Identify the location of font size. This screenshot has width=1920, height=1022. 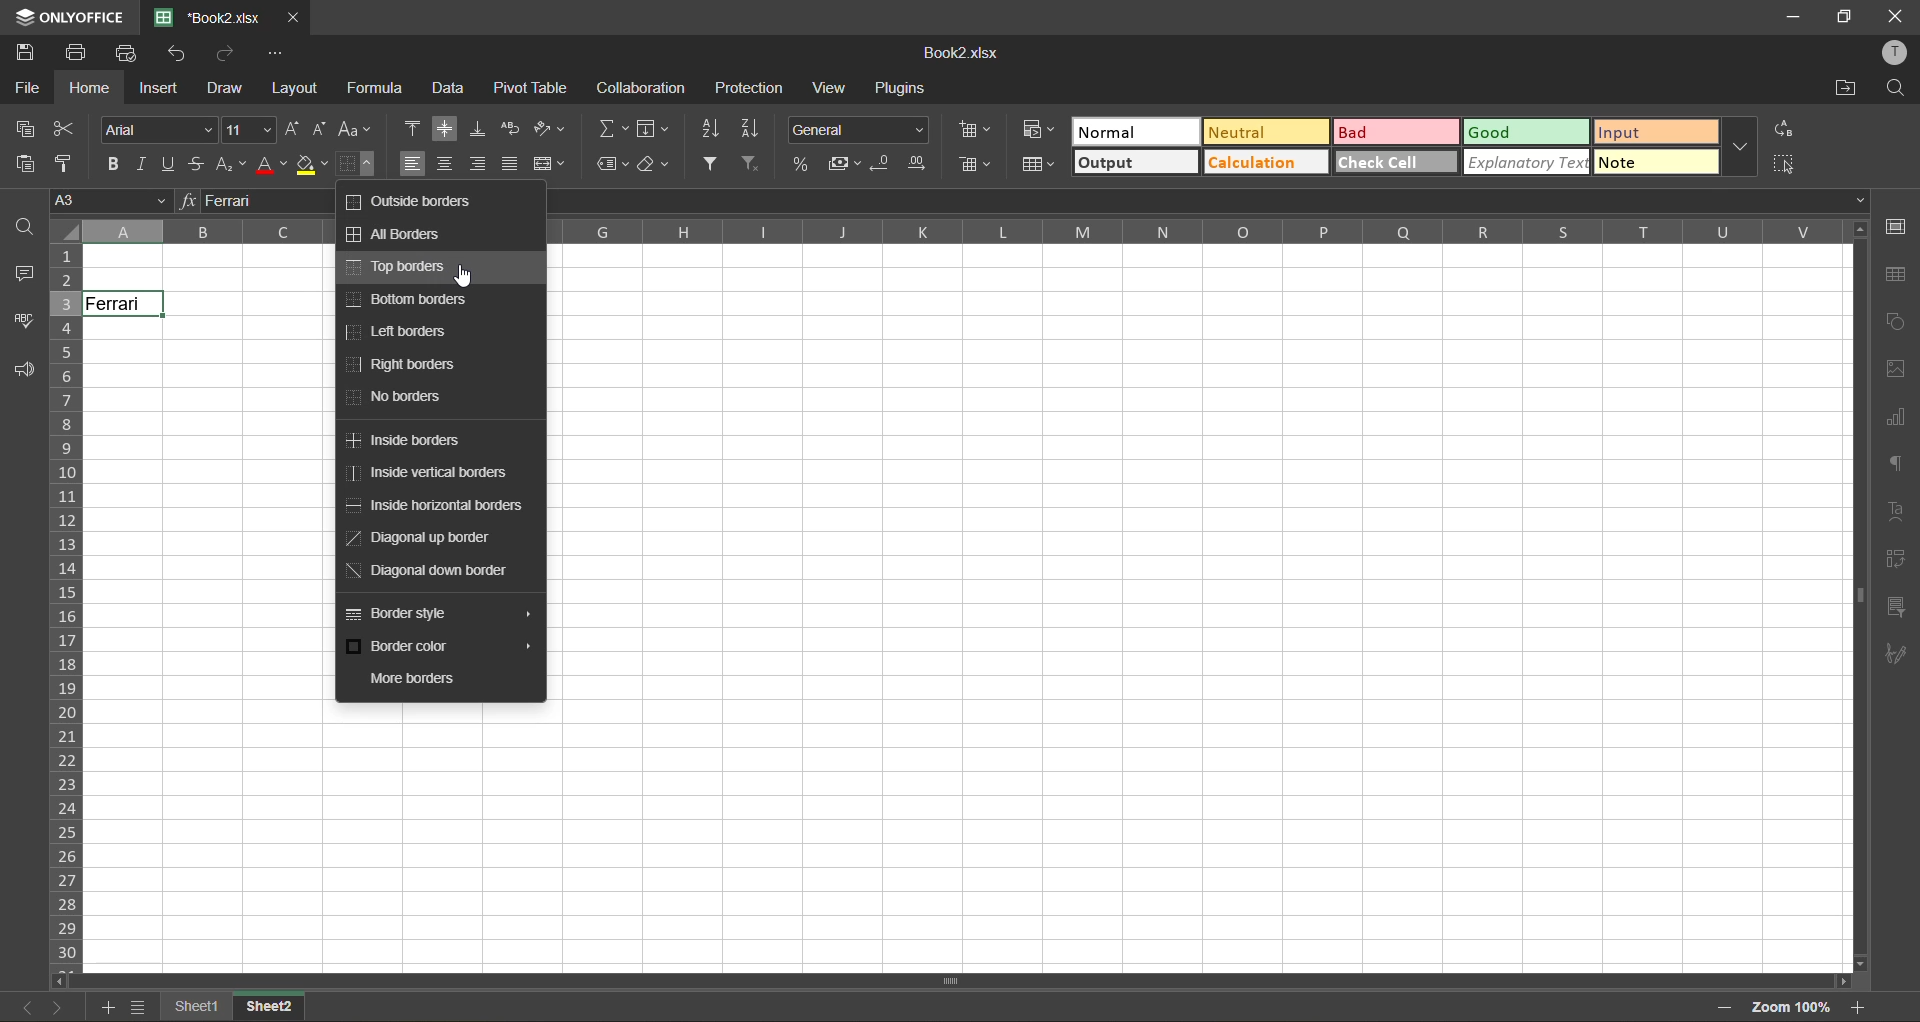
(252, 128).